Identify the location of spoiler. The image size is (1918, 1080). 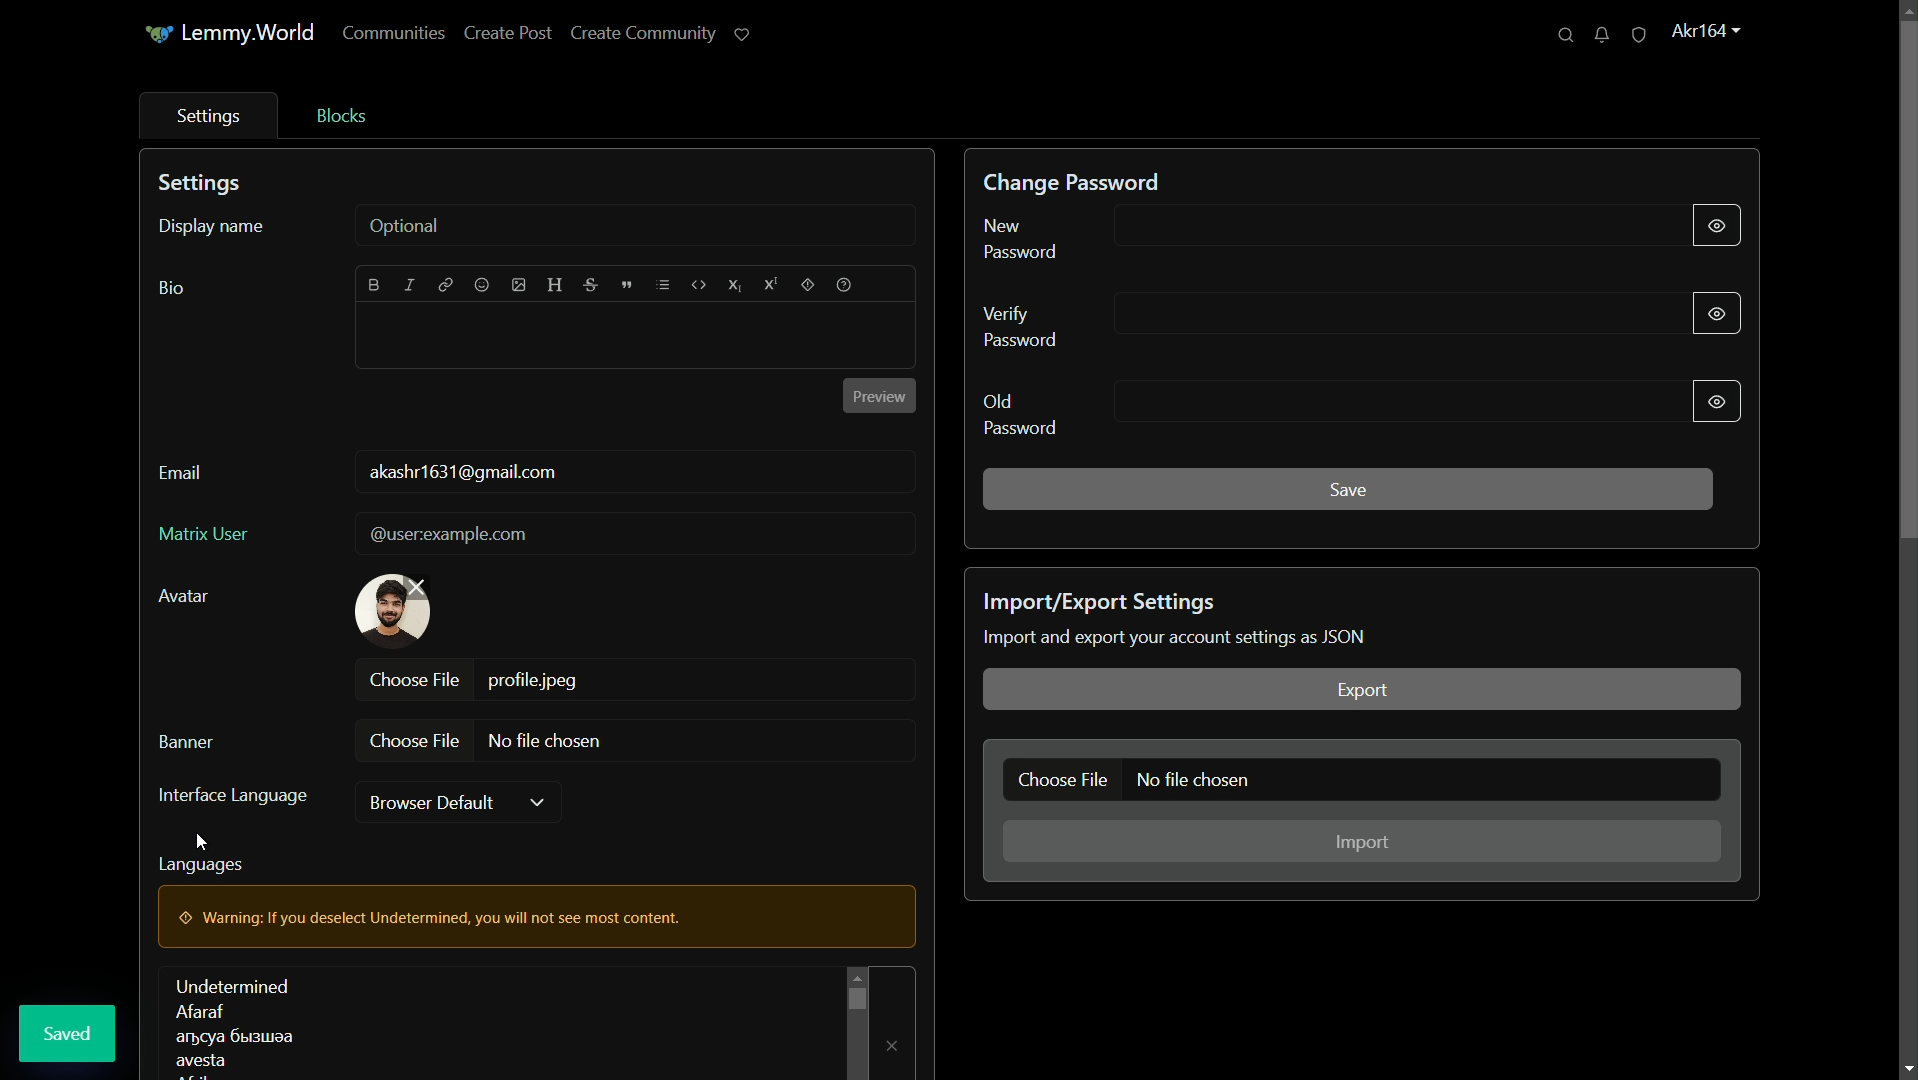
(809, 286).